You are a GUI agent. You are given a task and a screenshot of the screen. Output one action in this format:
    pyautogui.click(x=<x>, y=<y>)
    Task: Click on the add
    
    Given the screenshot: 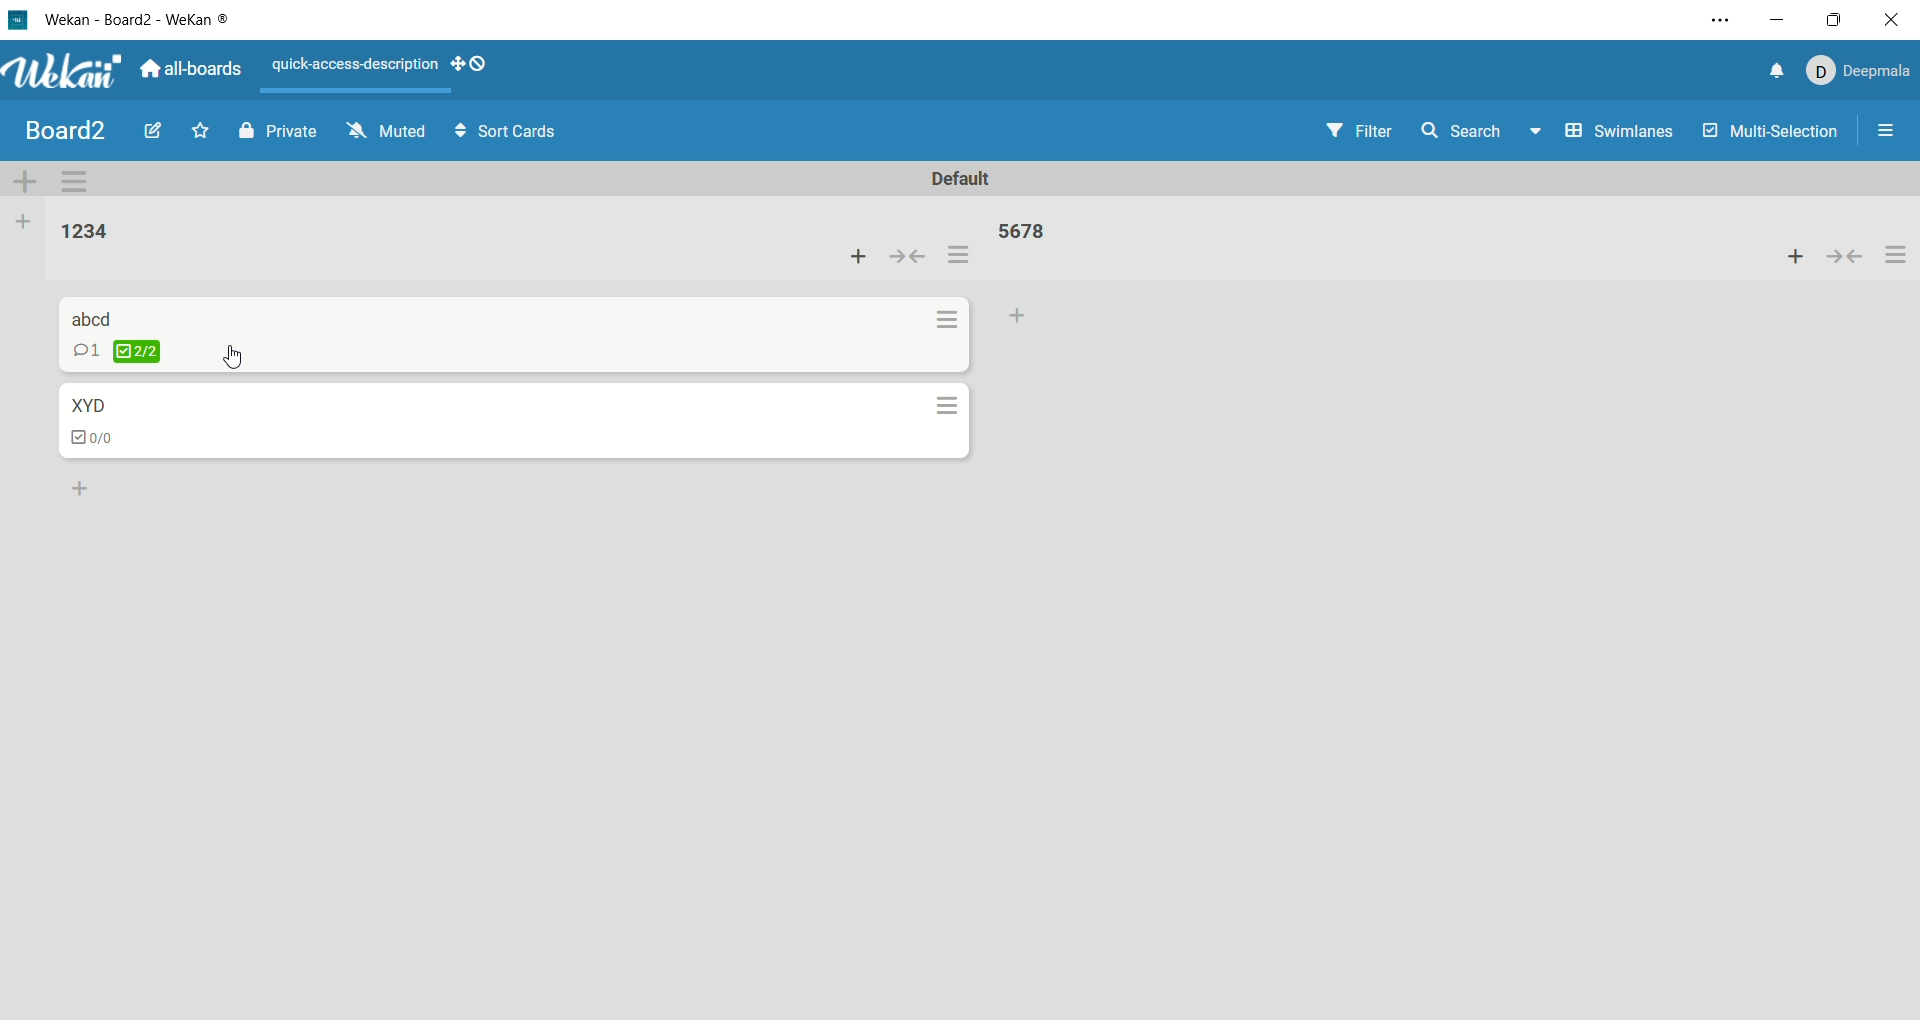 What is the action you would take?
    pyautogui.click(x=1018, y=314)
    